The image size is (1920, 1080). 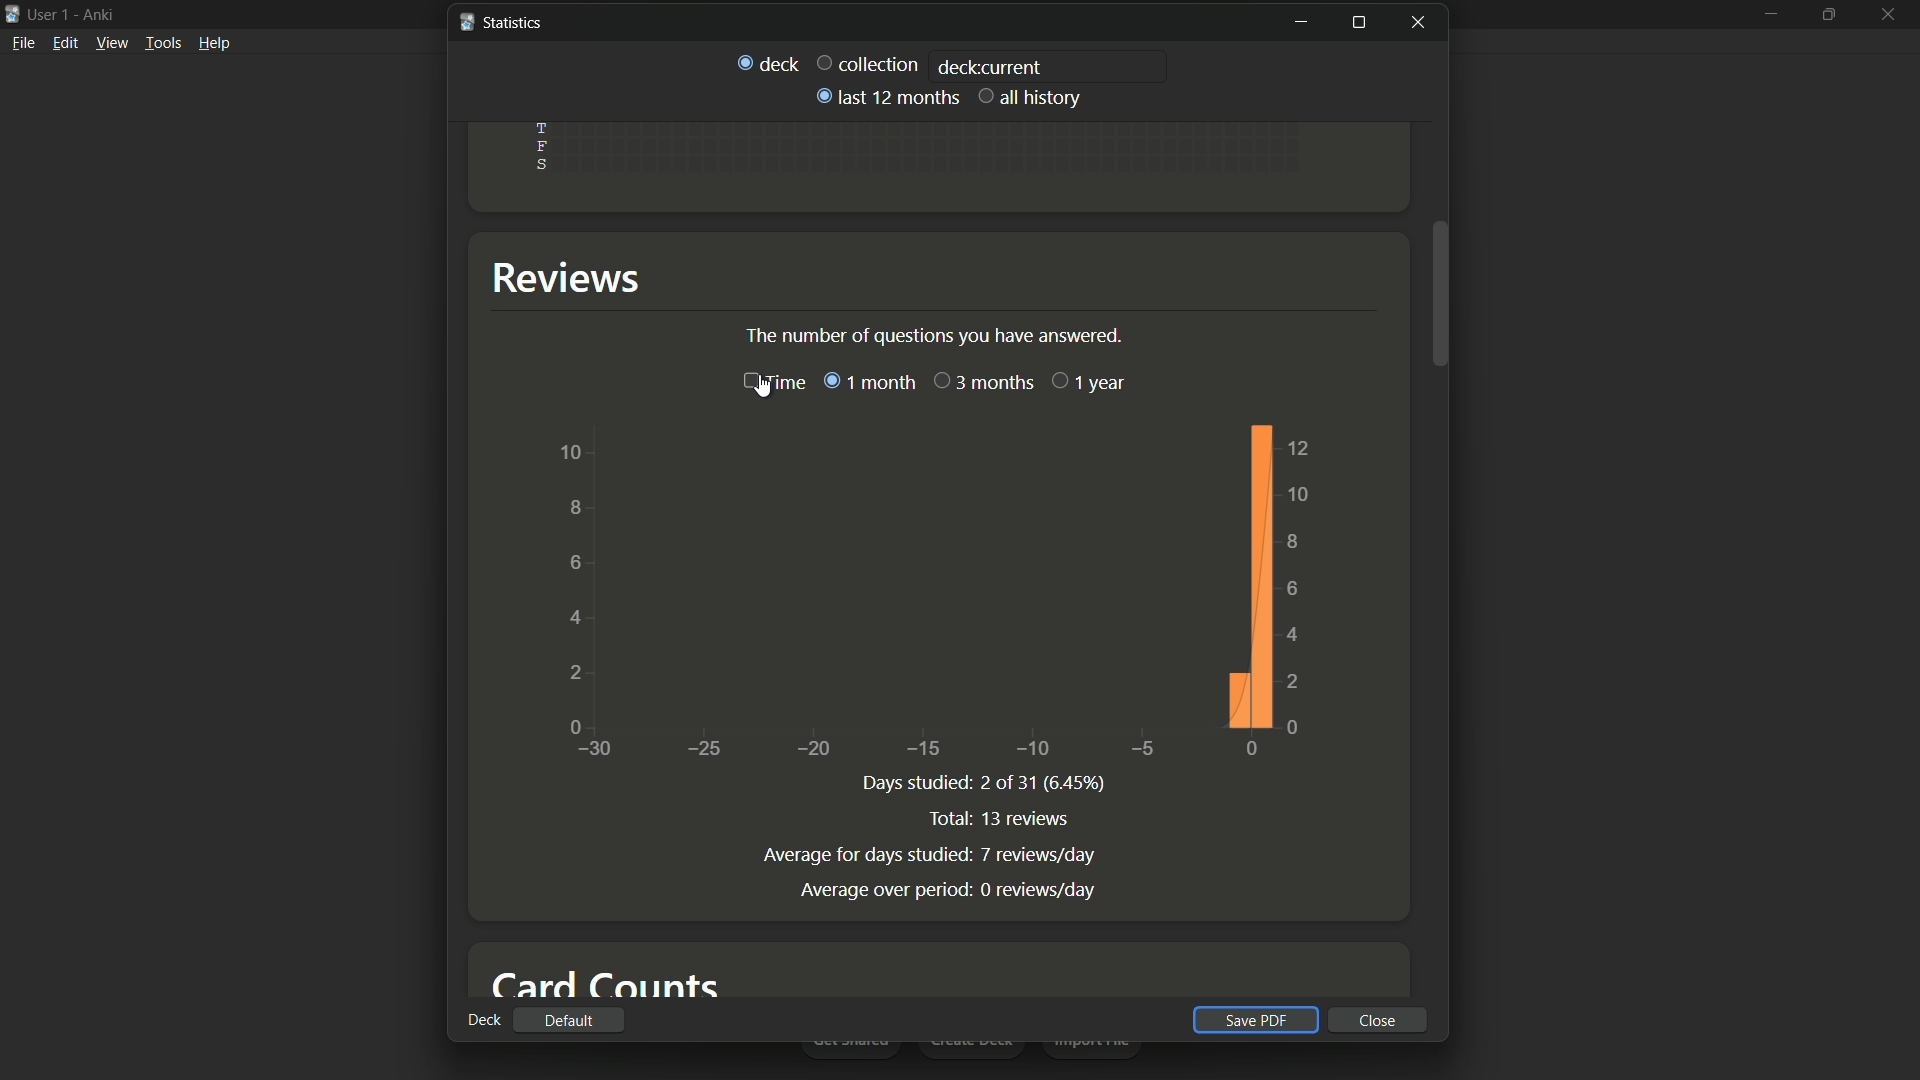 What do you see at coordinates (1357, 23) in the screenshot?
I see `maximize` at bounding box center [1357, 23].